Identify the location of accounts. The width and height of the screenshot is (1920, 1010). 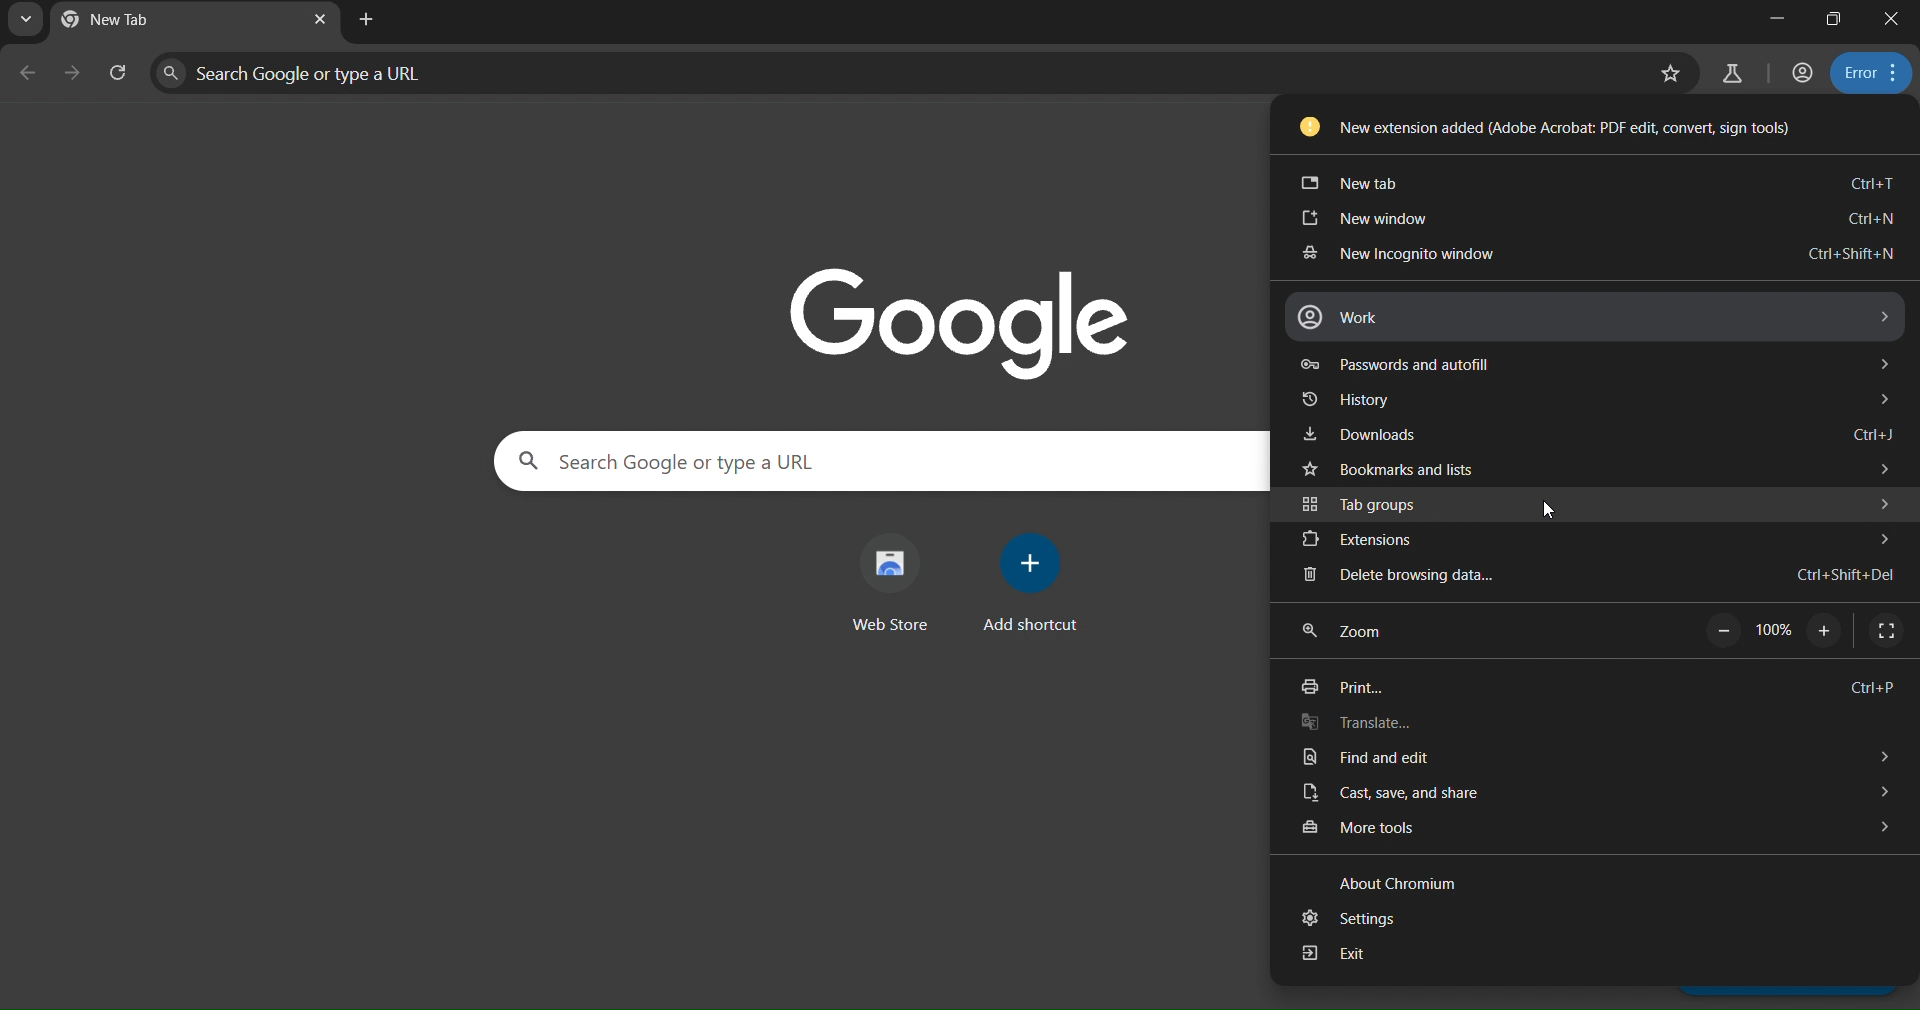
(1805, 73).